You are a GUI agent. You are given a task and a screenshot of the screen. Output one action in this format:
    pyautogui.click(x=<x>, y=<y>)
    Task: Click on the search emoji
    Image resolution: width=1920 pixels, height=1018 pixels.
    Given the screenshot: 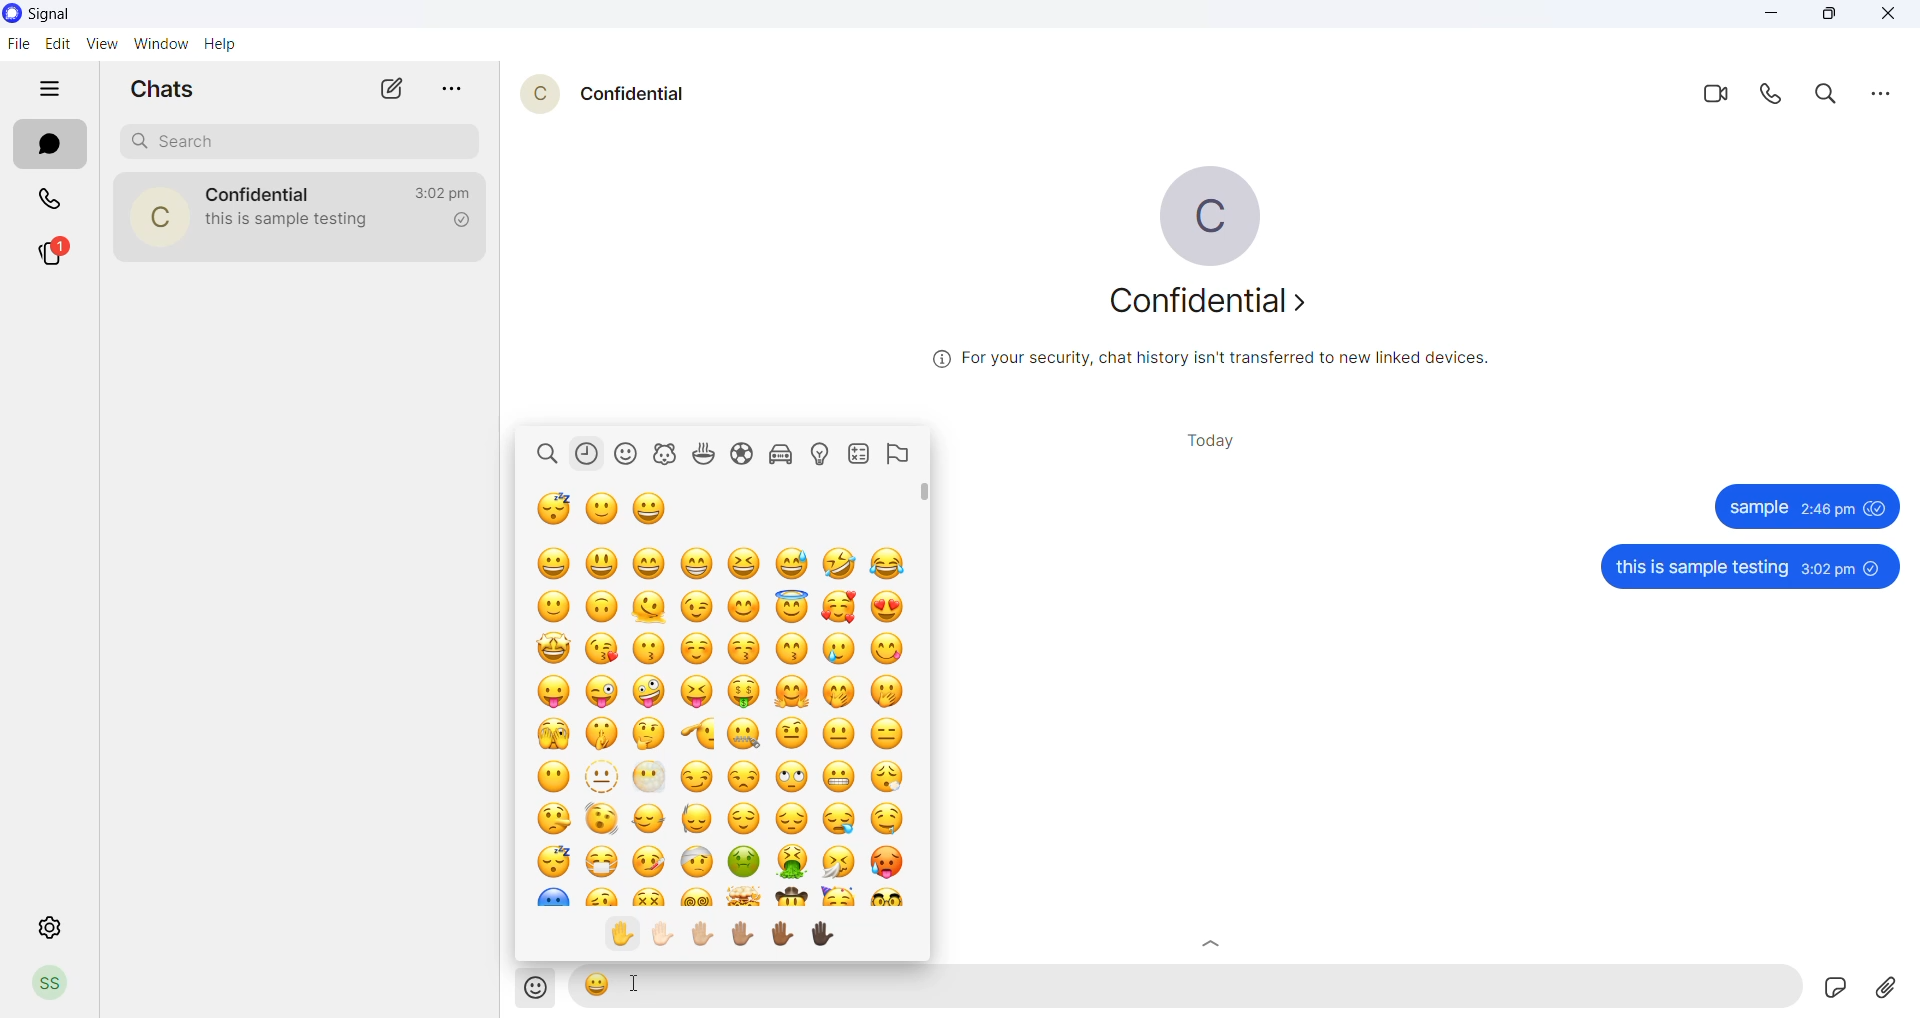 What is the action you would take?
    pyautogui.click(x=548, y=454)
    